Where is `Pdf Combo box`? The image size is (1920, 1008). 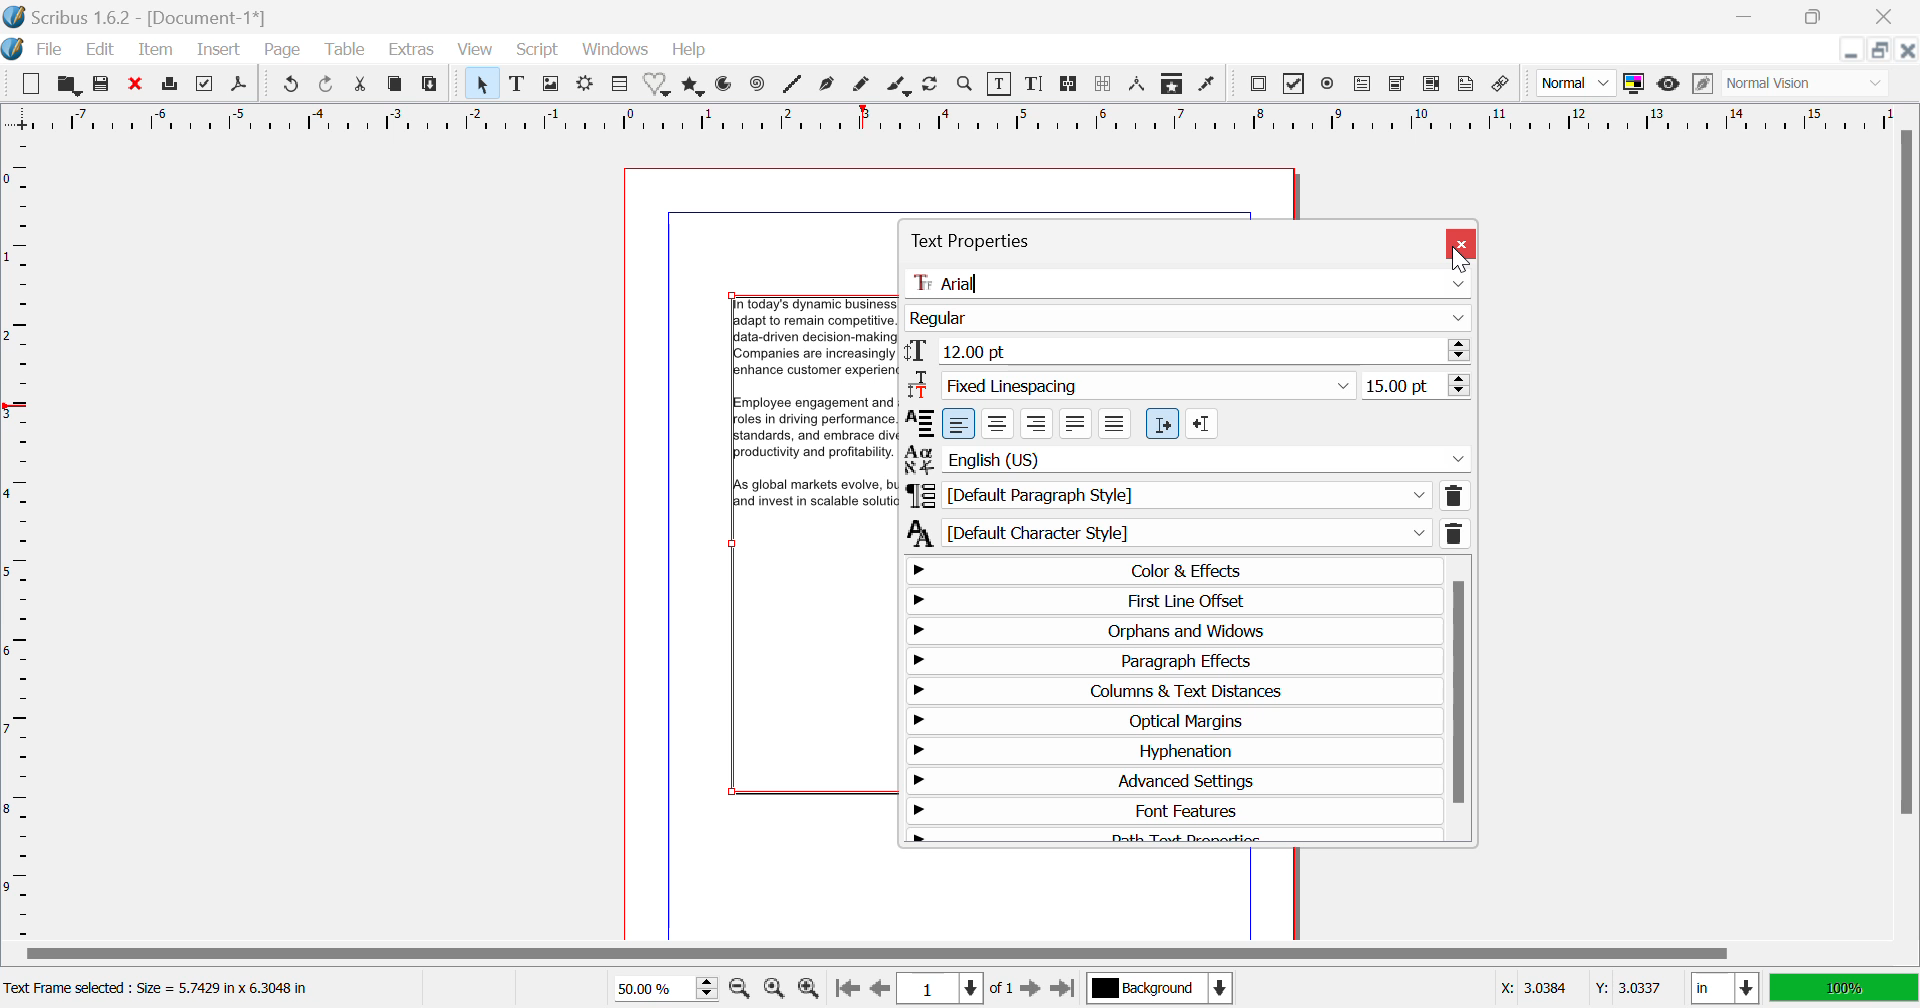 Pdf Combo box is located at coordinates (1398, 81).